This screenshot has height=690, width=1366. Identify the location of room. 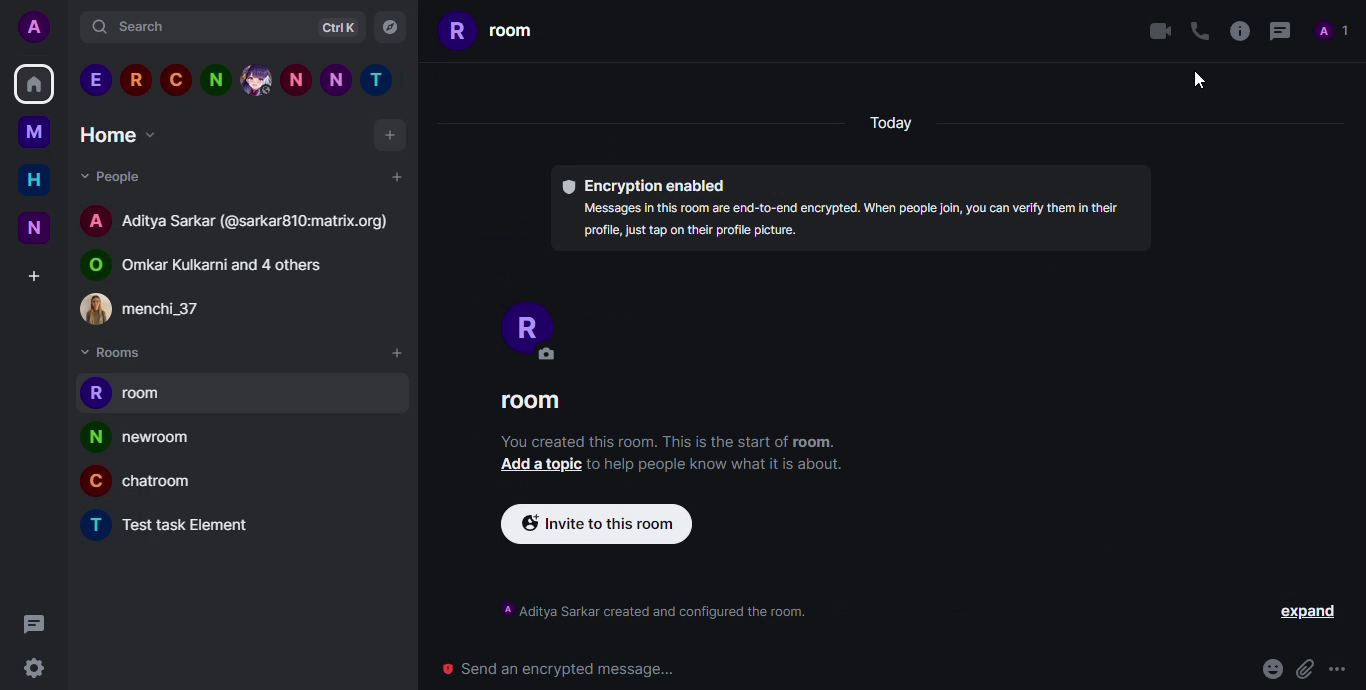
(150, 397).